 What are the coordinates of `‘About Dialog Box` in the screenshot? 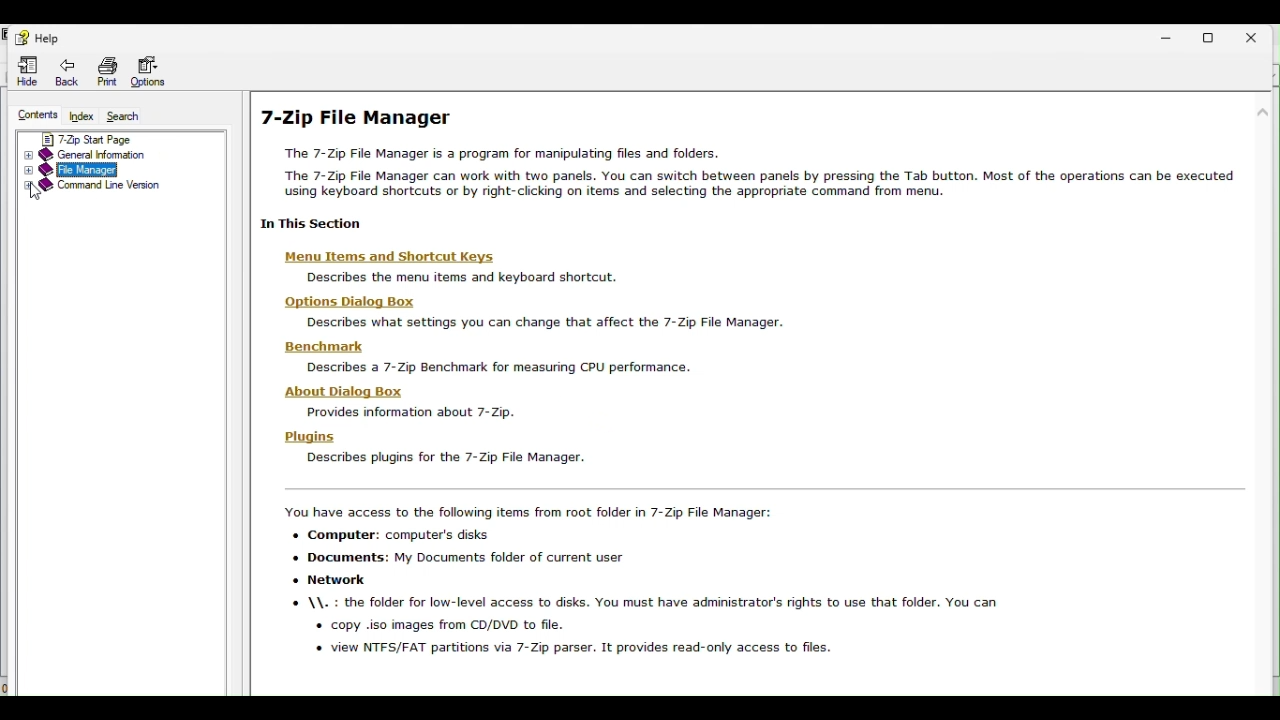 It's located at (361, 391).